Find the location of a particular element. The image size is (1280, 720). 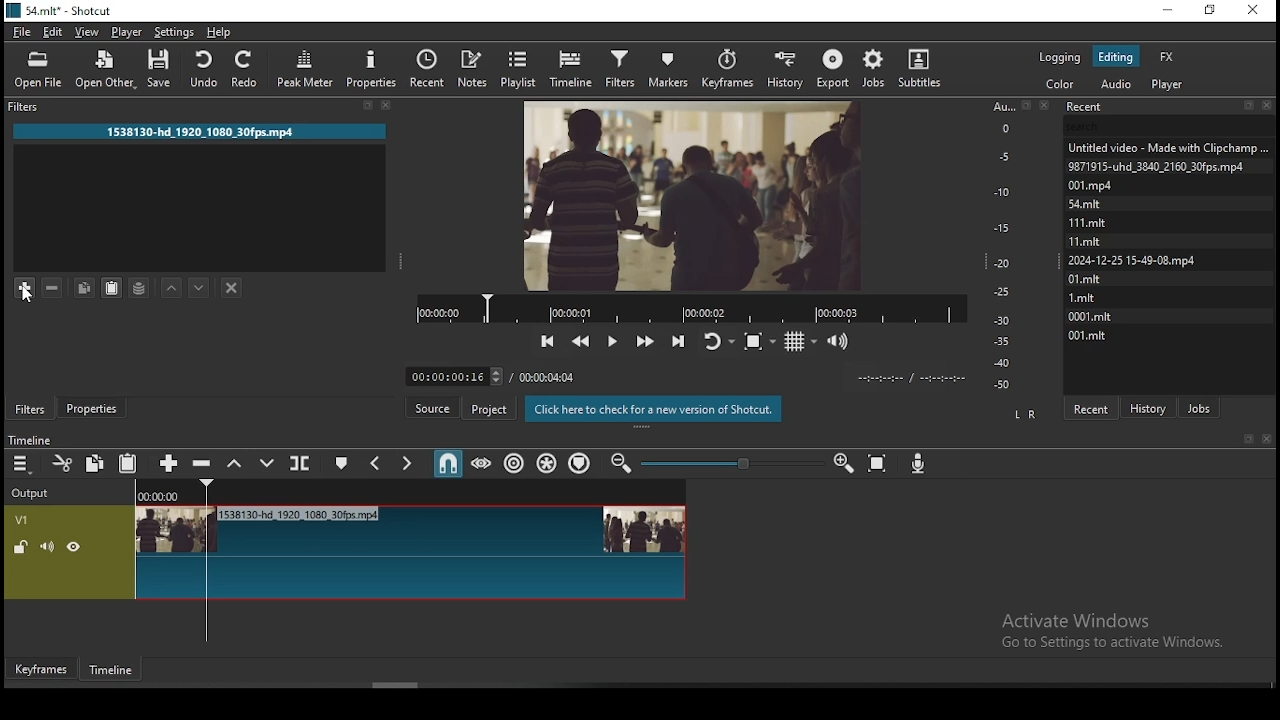

keyframes is located at coordinates (730, 65).